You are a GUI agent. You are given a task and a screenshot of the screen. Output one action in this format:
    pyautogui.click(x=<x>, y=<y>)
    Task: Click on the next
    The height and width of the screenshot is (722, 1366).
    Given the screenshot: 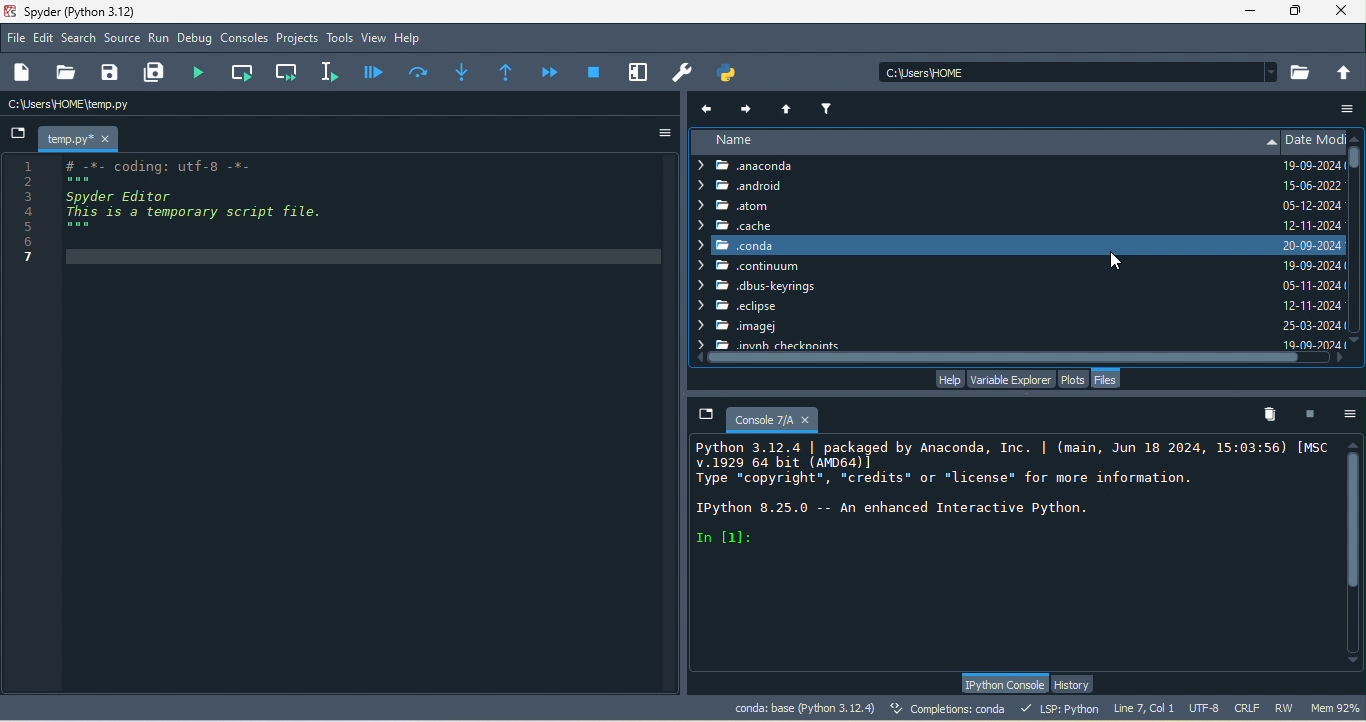 What is the action you would take?
    pyautogui.click(x=747, y=106)
    